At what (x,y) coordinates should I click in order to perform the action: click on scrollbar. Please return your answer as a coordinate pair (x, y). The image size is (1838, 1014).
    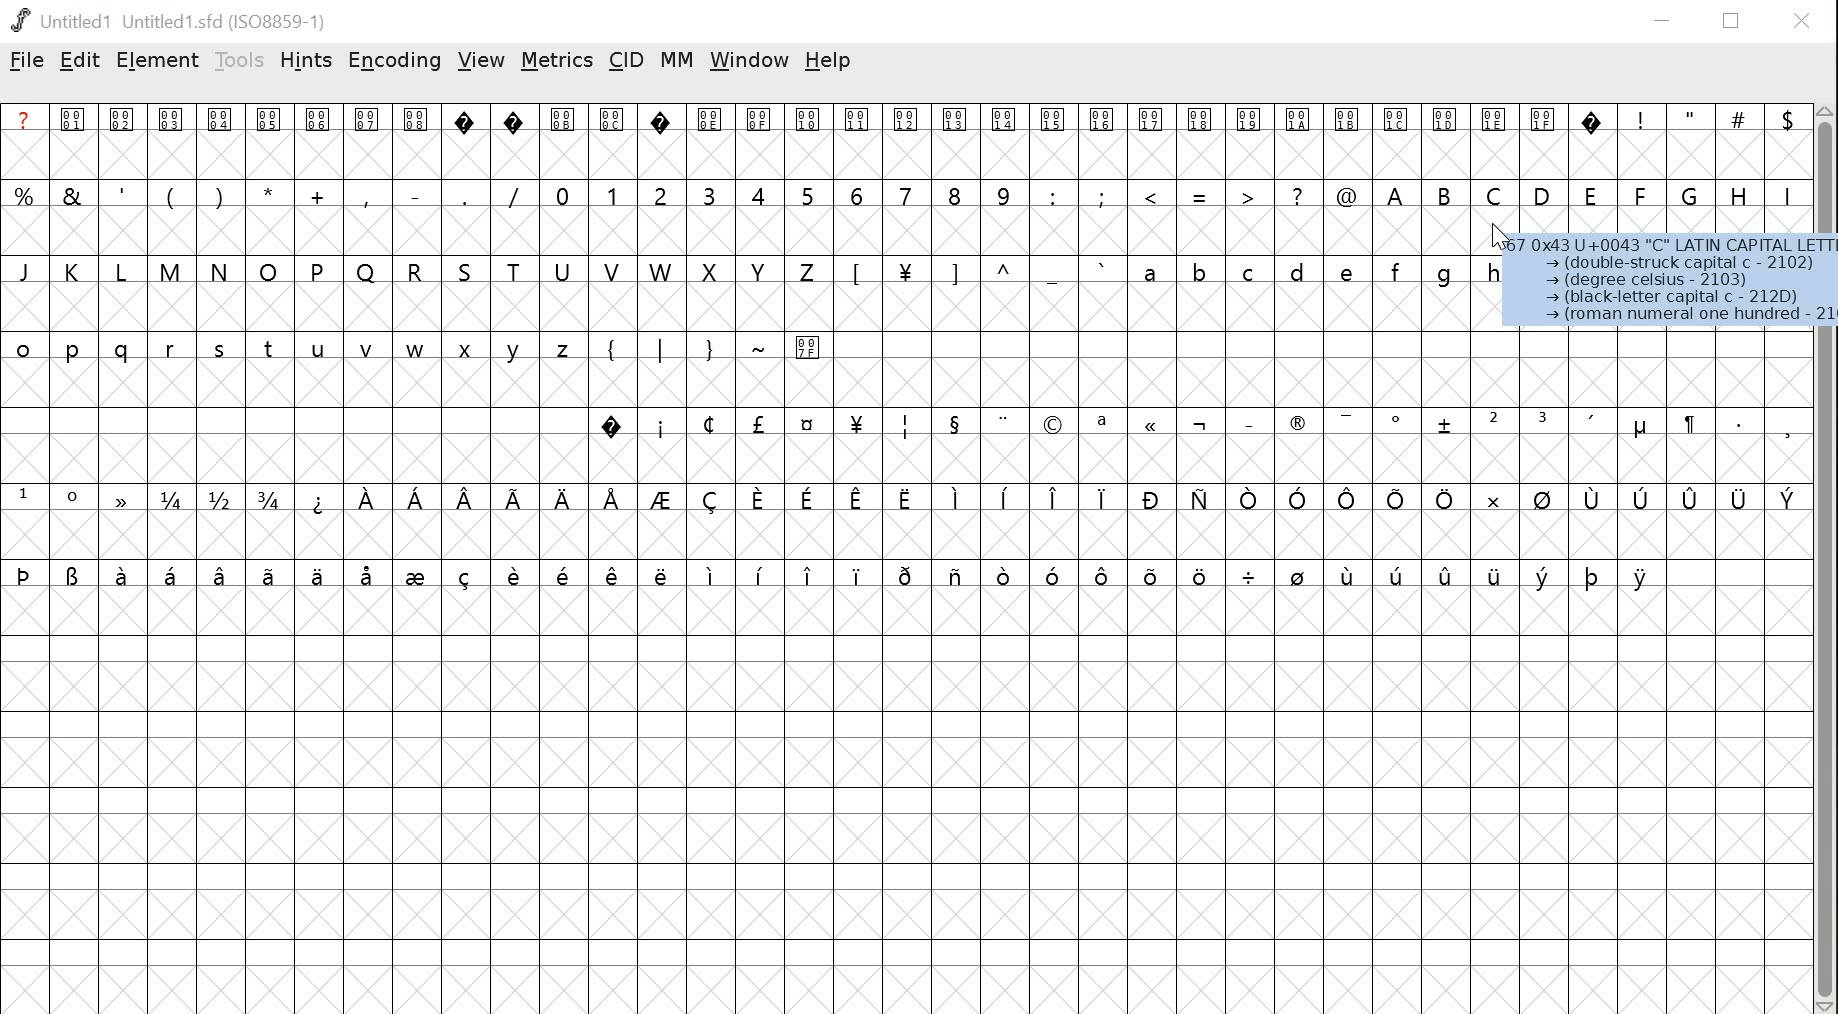
    Looking at the image, I should click on (1827, 560).